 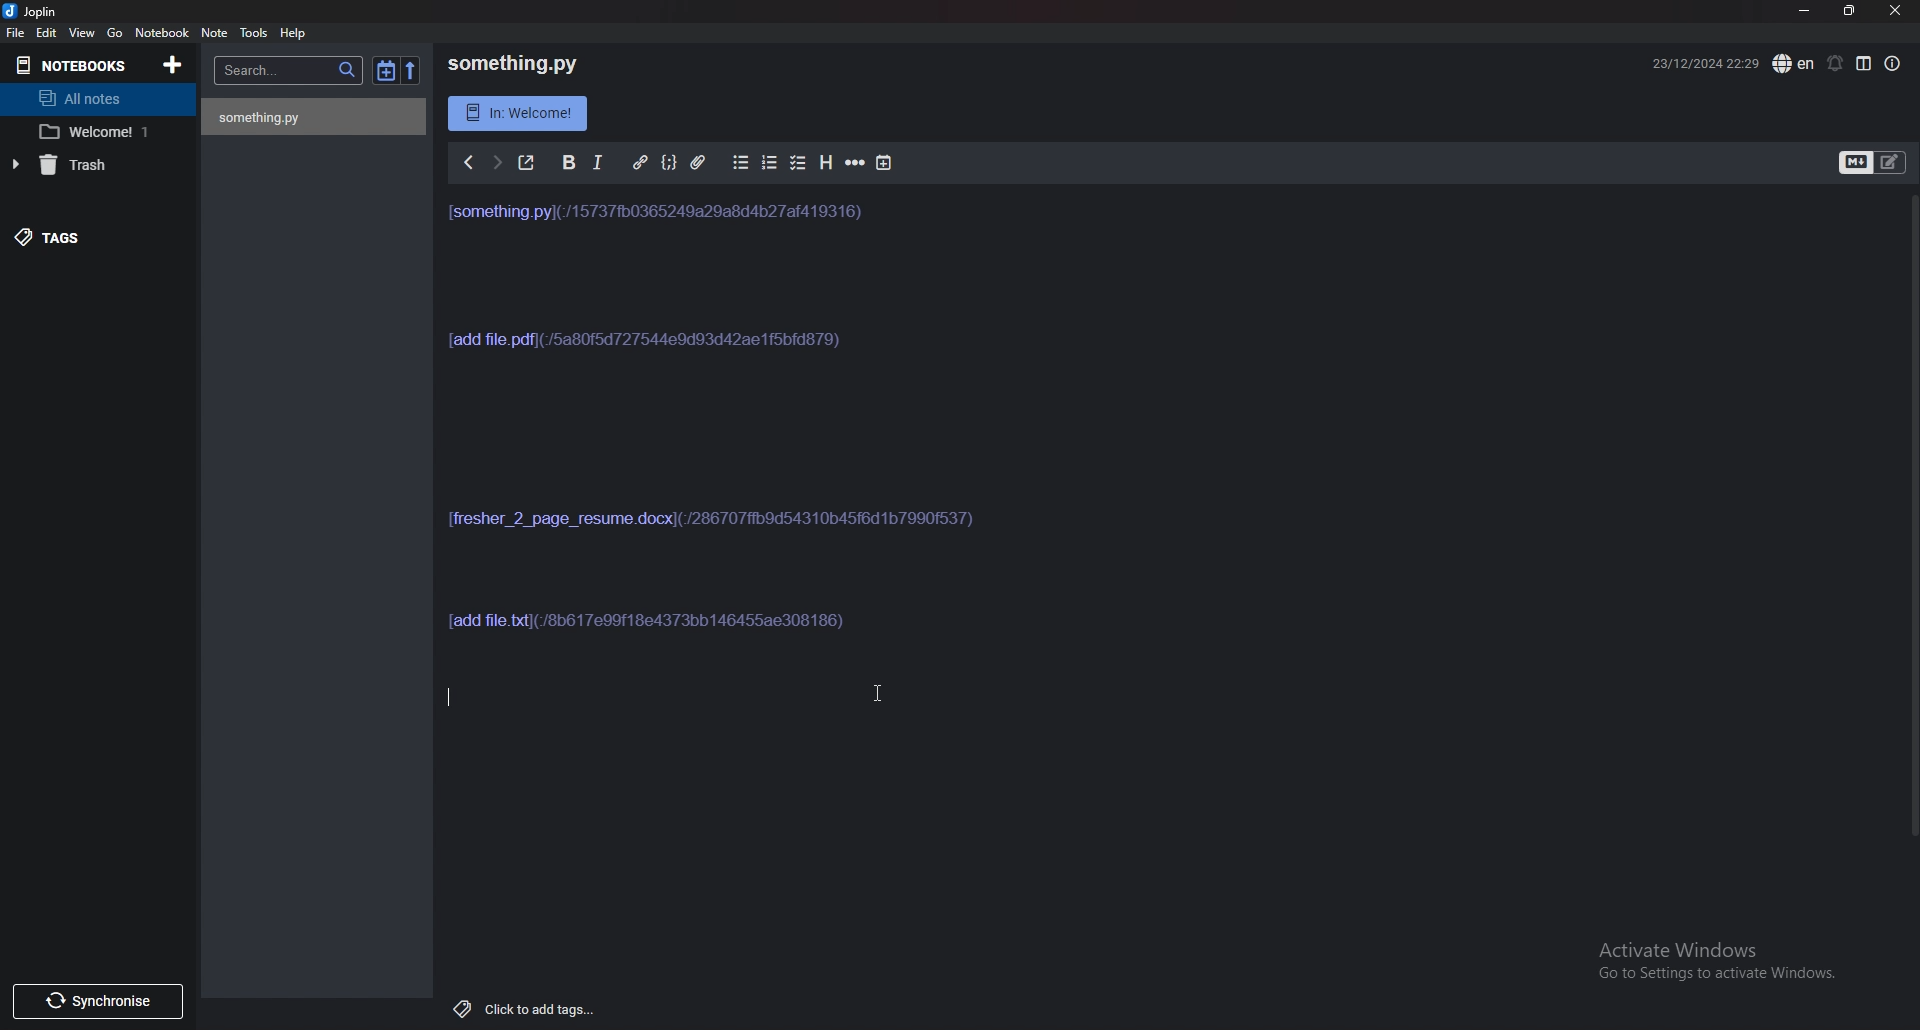 I want to click on Bullet list, so click(x=742, y=164).